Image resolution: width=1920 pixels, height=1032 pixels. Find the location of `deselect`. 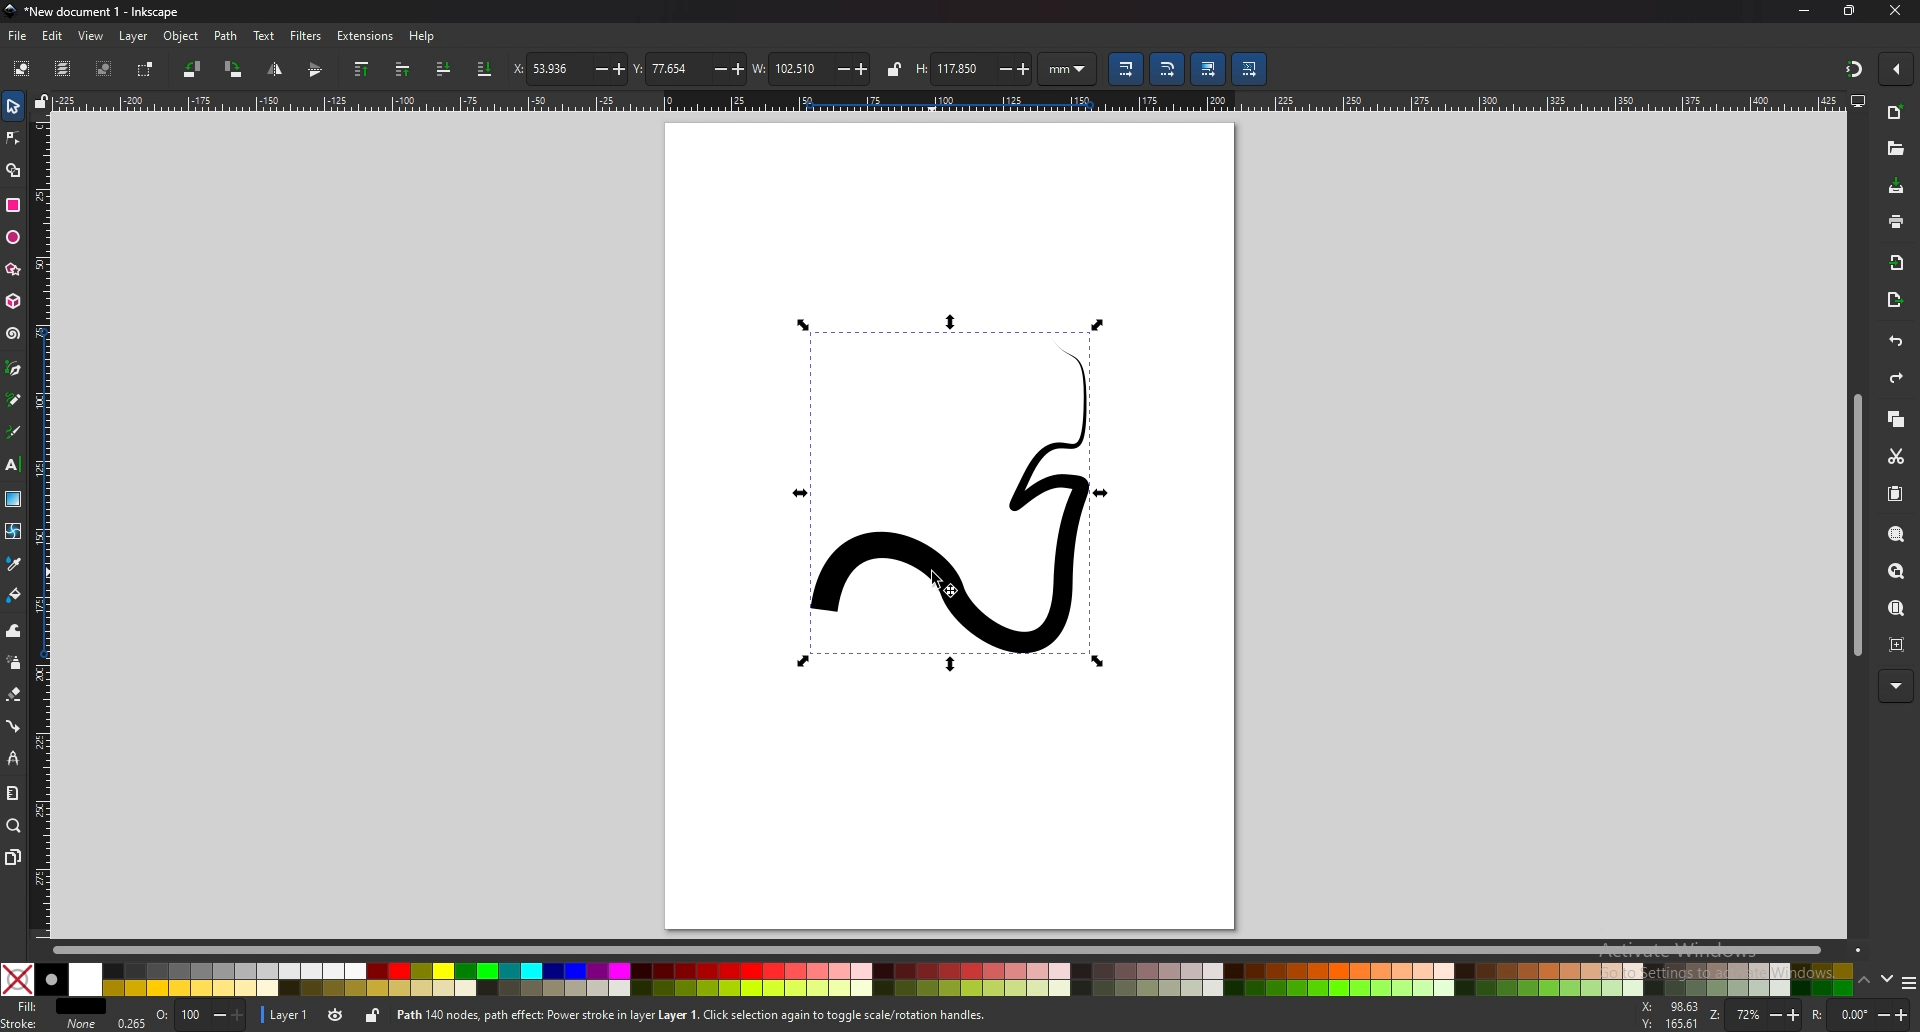

deselect is located at coordinates (105, 68).